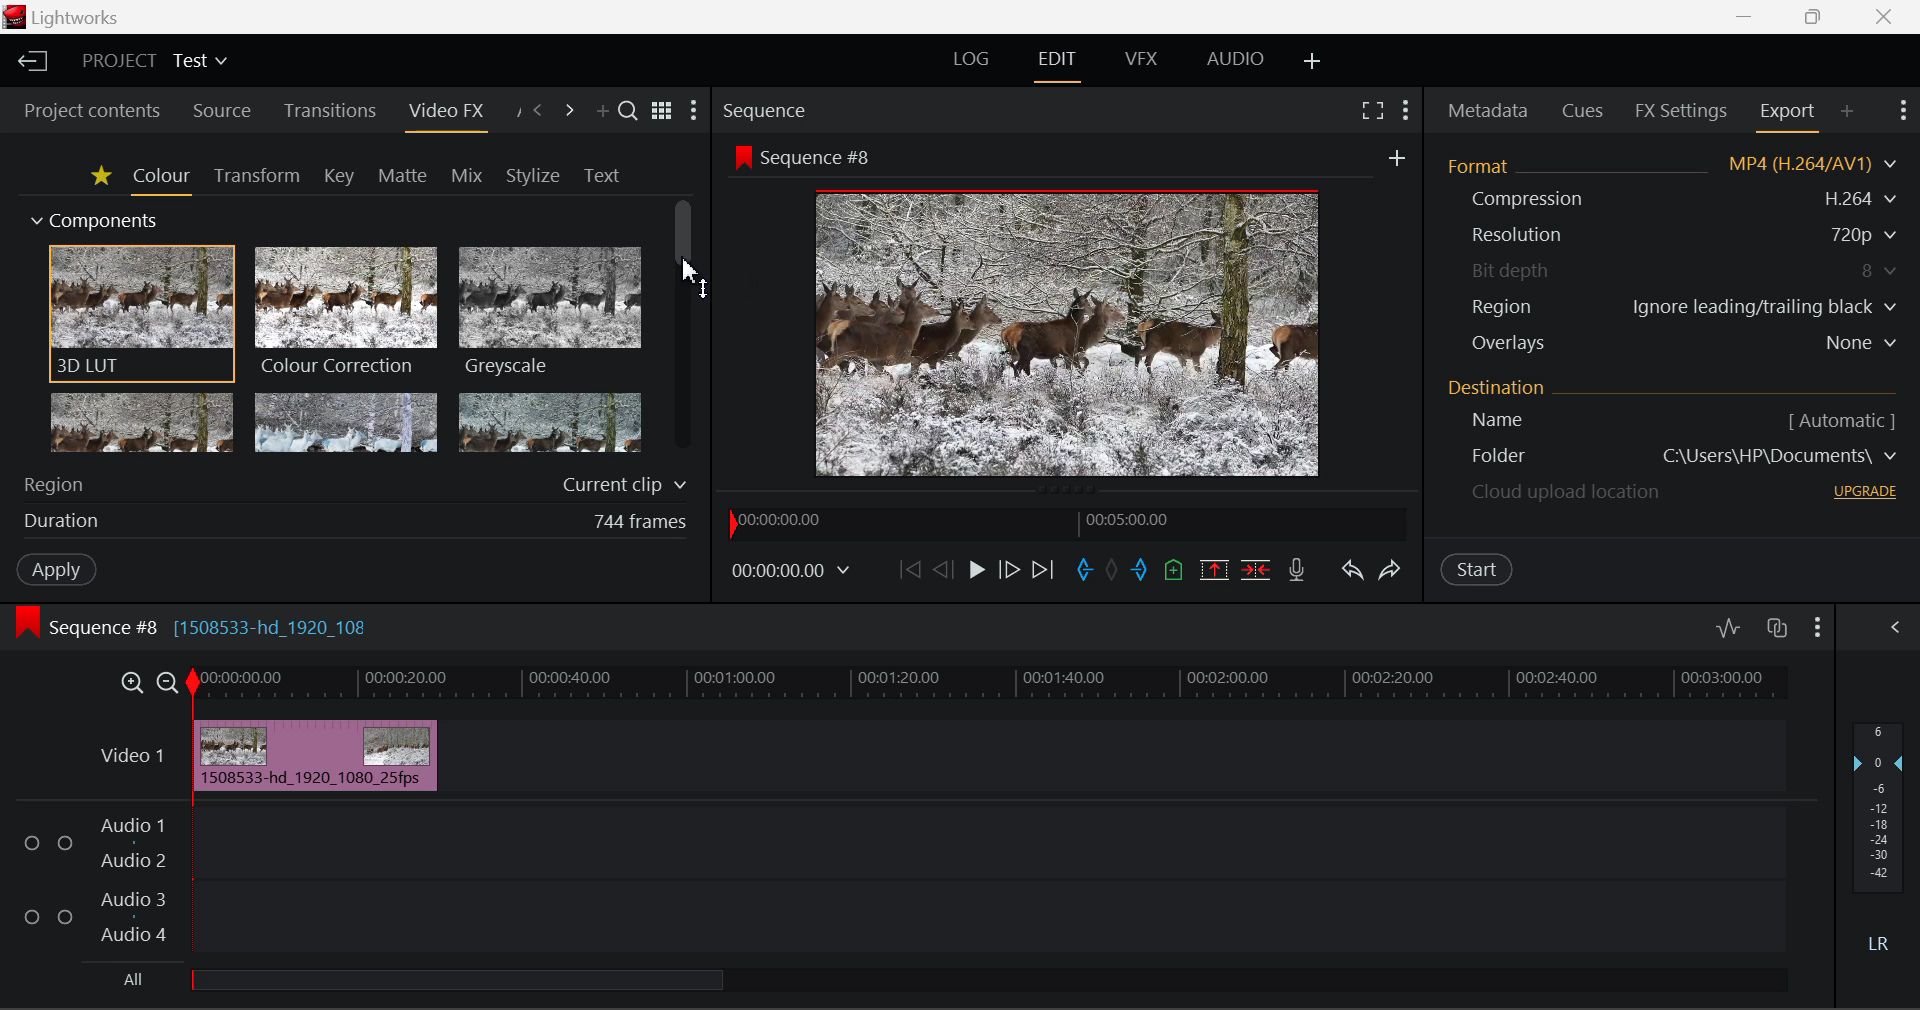 Image resolution: width=1920 pixels, height=1010 pixels. I want to click on Checkbox, so click(32, 915).